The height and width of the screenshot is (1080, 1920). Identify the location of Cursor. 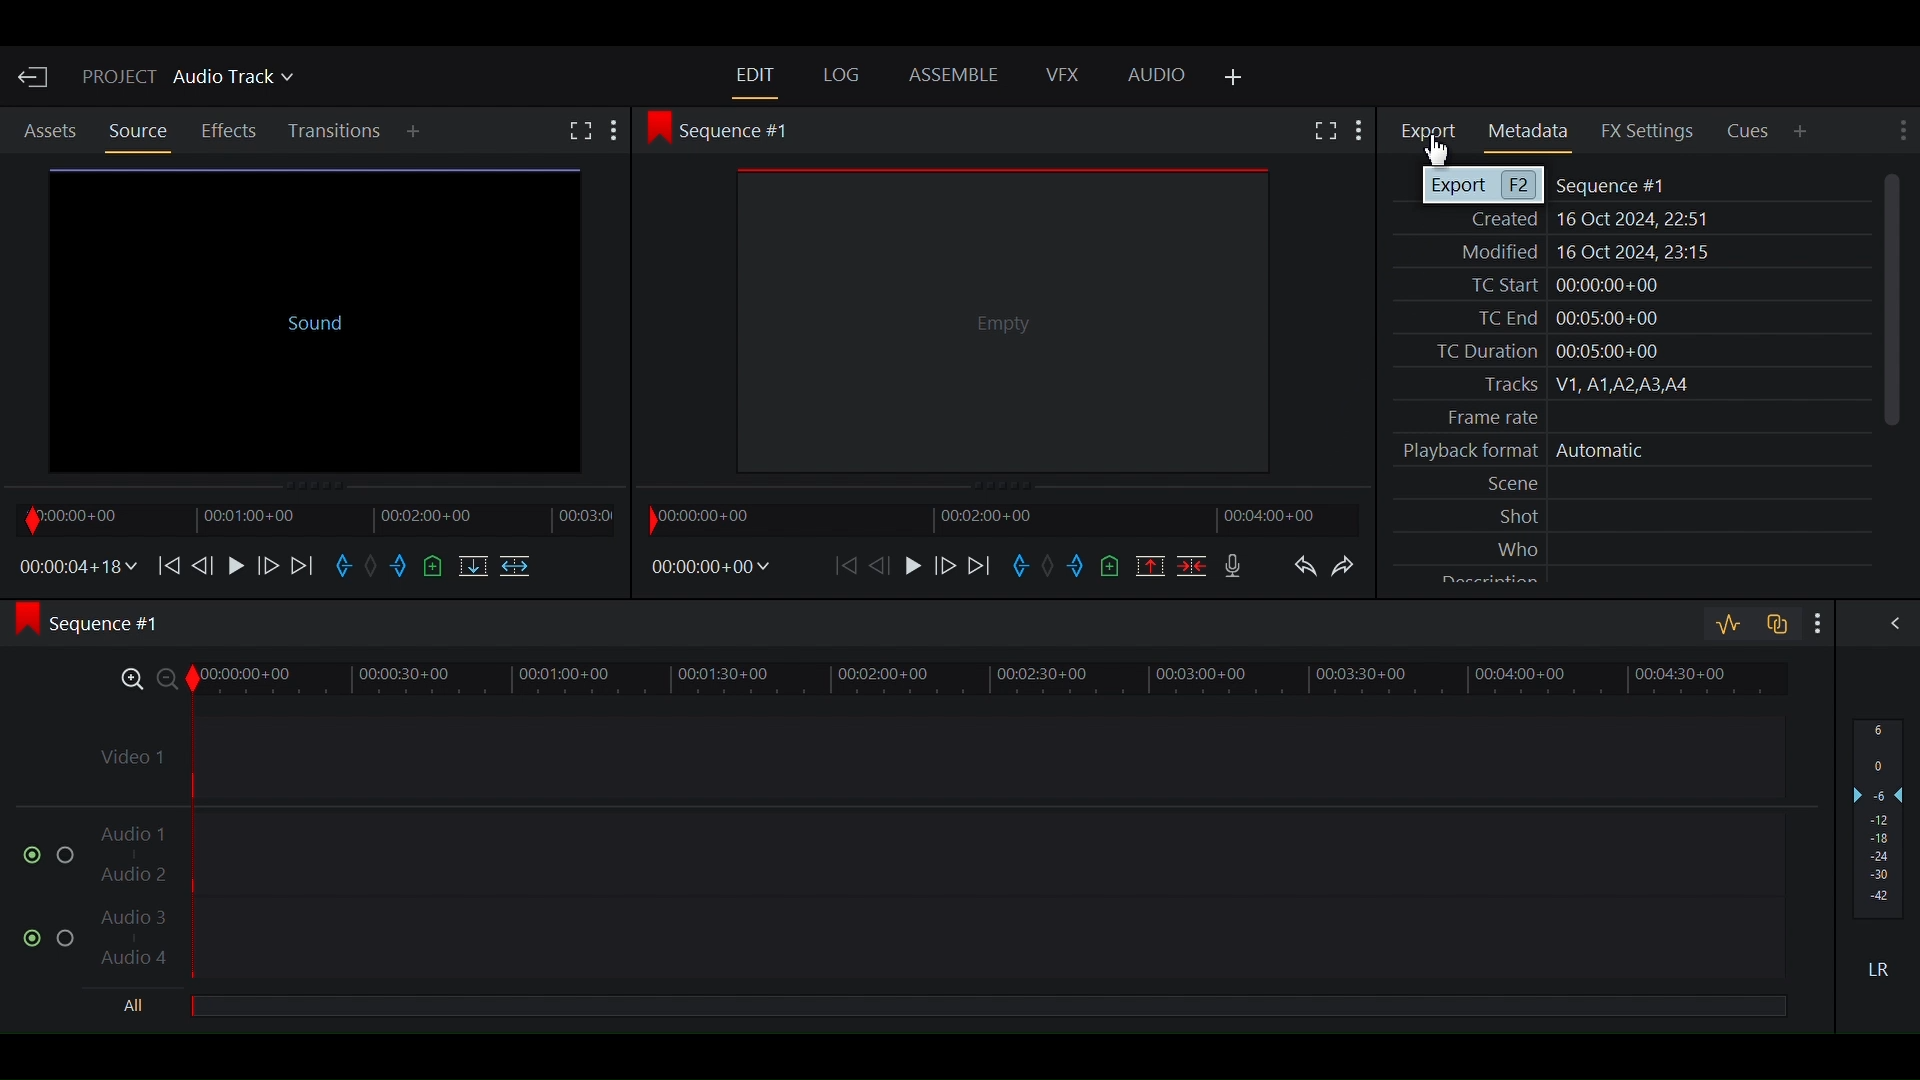
(1435, 150).